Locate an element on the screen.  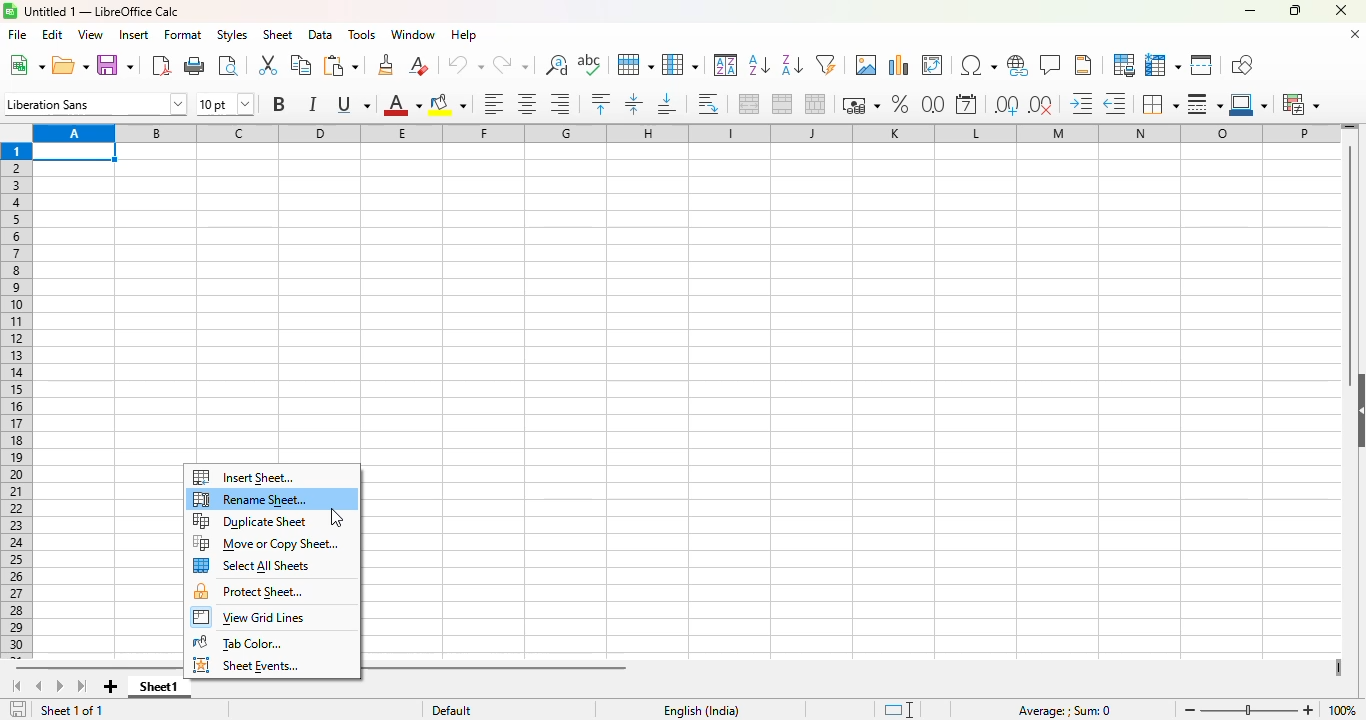
Average: ; Sum: 0 is located at coordinates (1064, 711).